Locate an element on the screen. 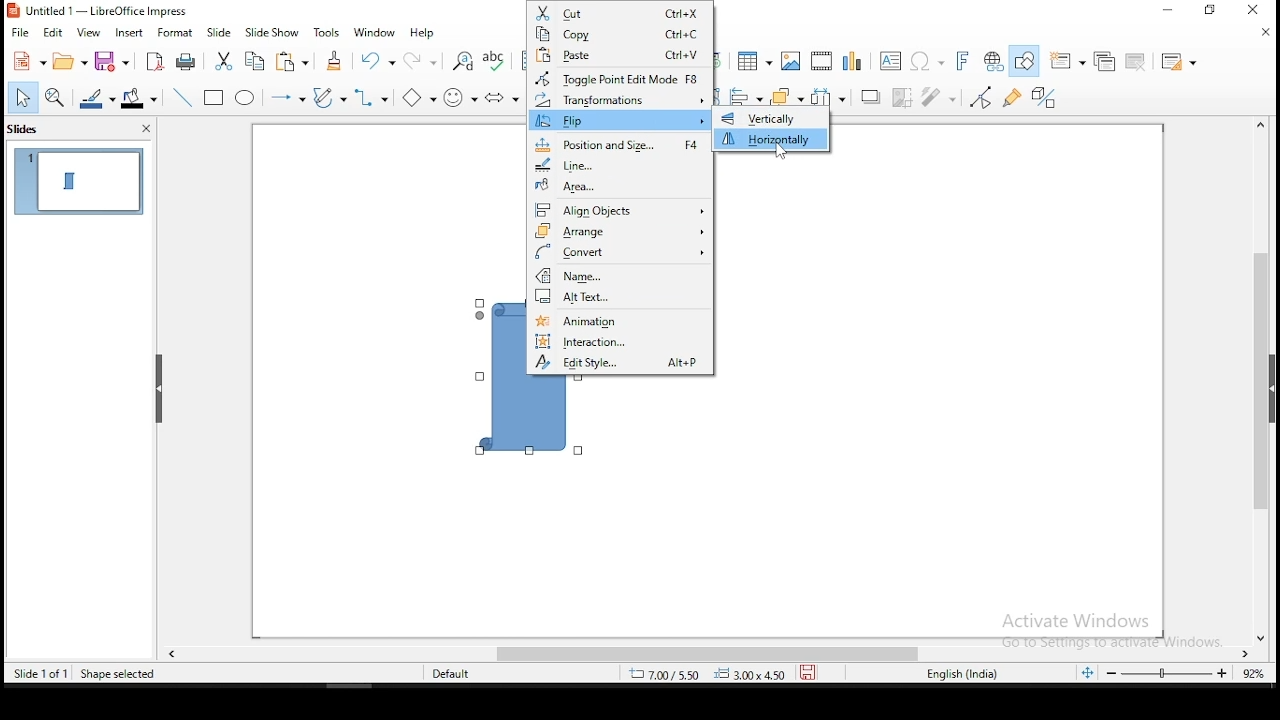 The image size is (1280, 720). paste is located at coordinates (623, 55).